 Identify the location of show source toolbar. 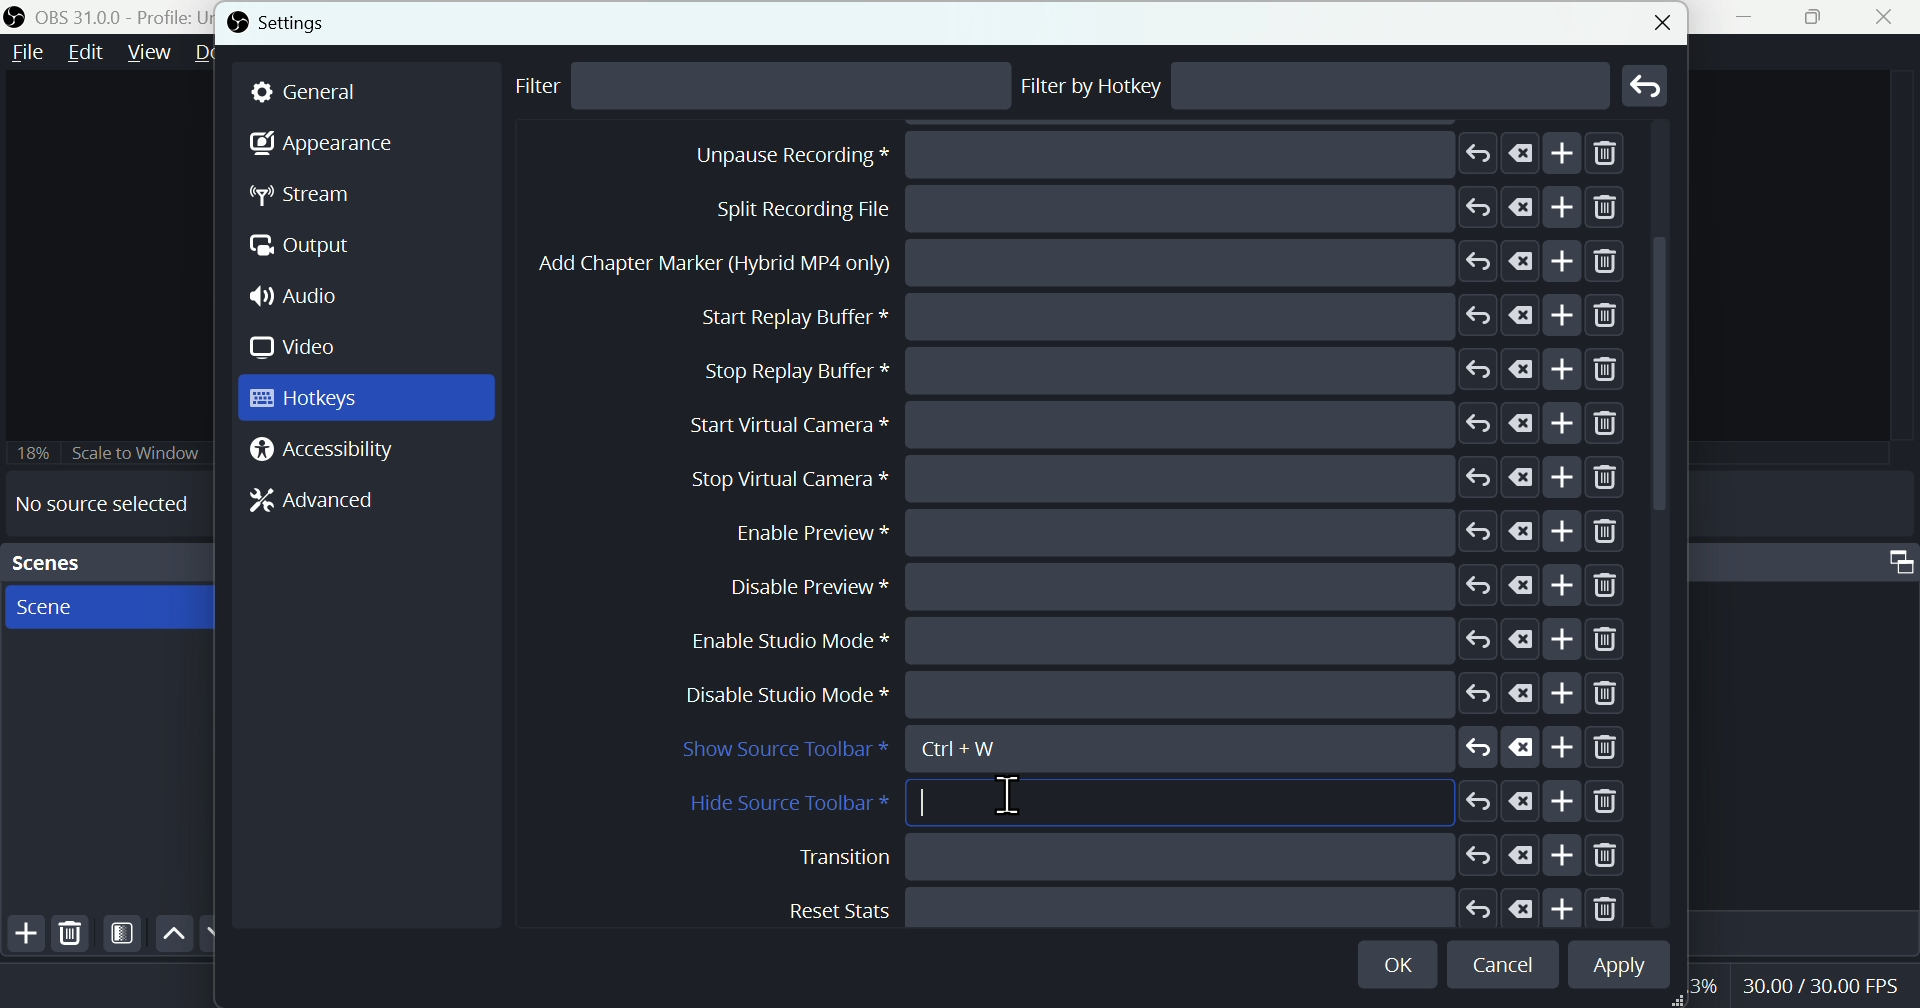
(1147, 749).